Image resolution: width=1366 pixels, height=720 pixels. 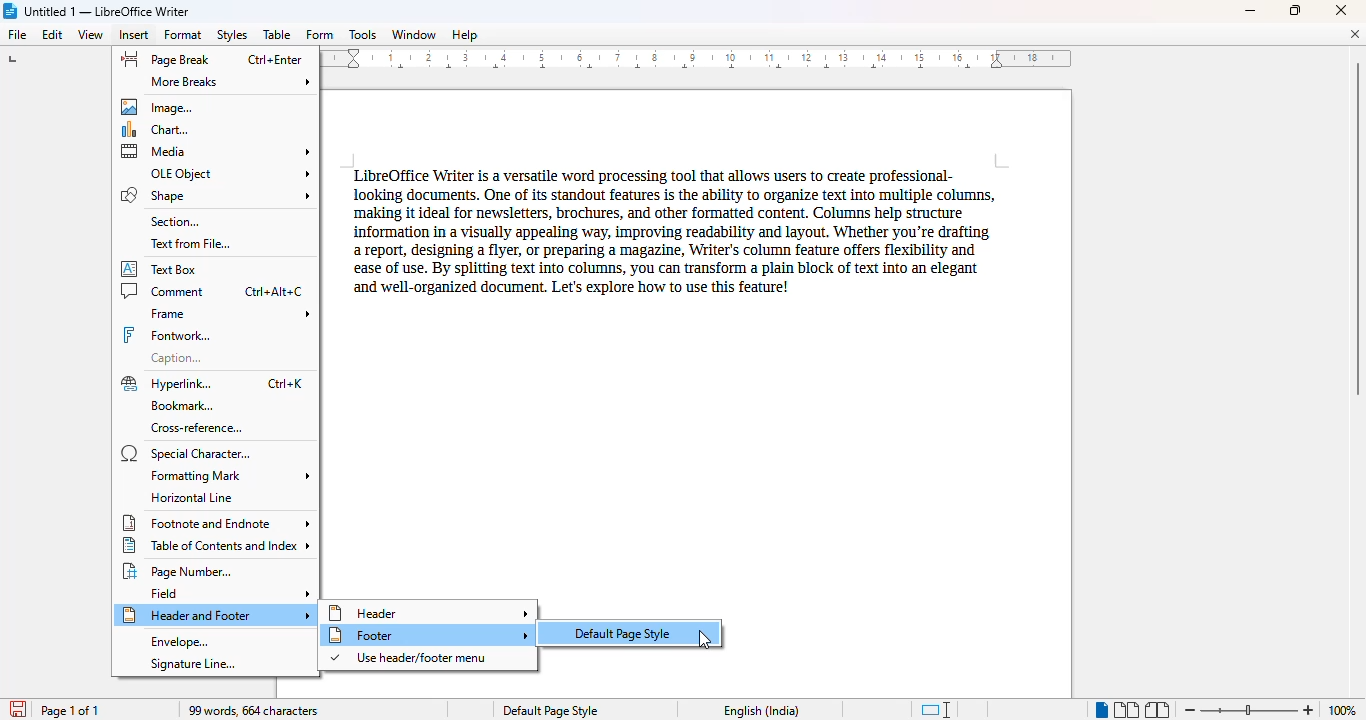 What do you see at coordinates (277, 35) in the screenshot?
I see `table` at bounding box center [277, 35].